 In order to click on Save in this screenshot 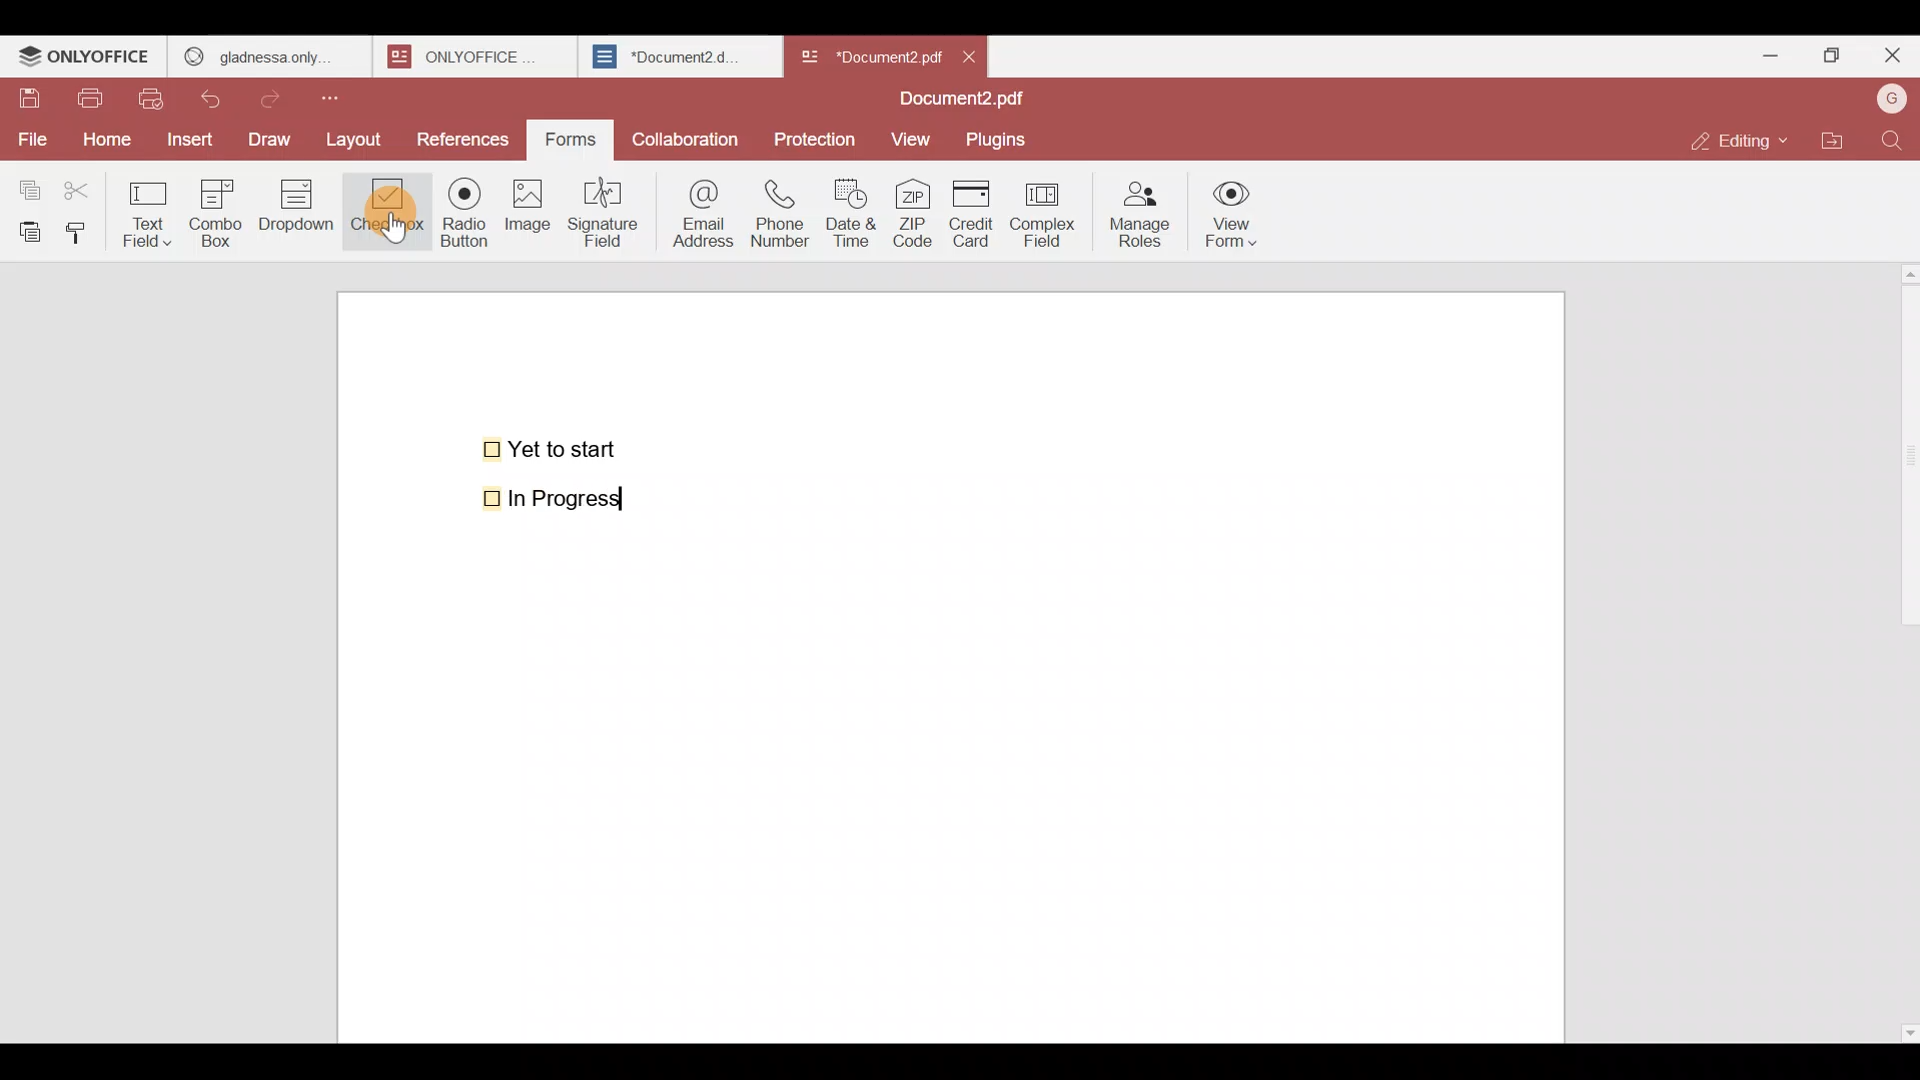, I will do `click(29, 99)`.